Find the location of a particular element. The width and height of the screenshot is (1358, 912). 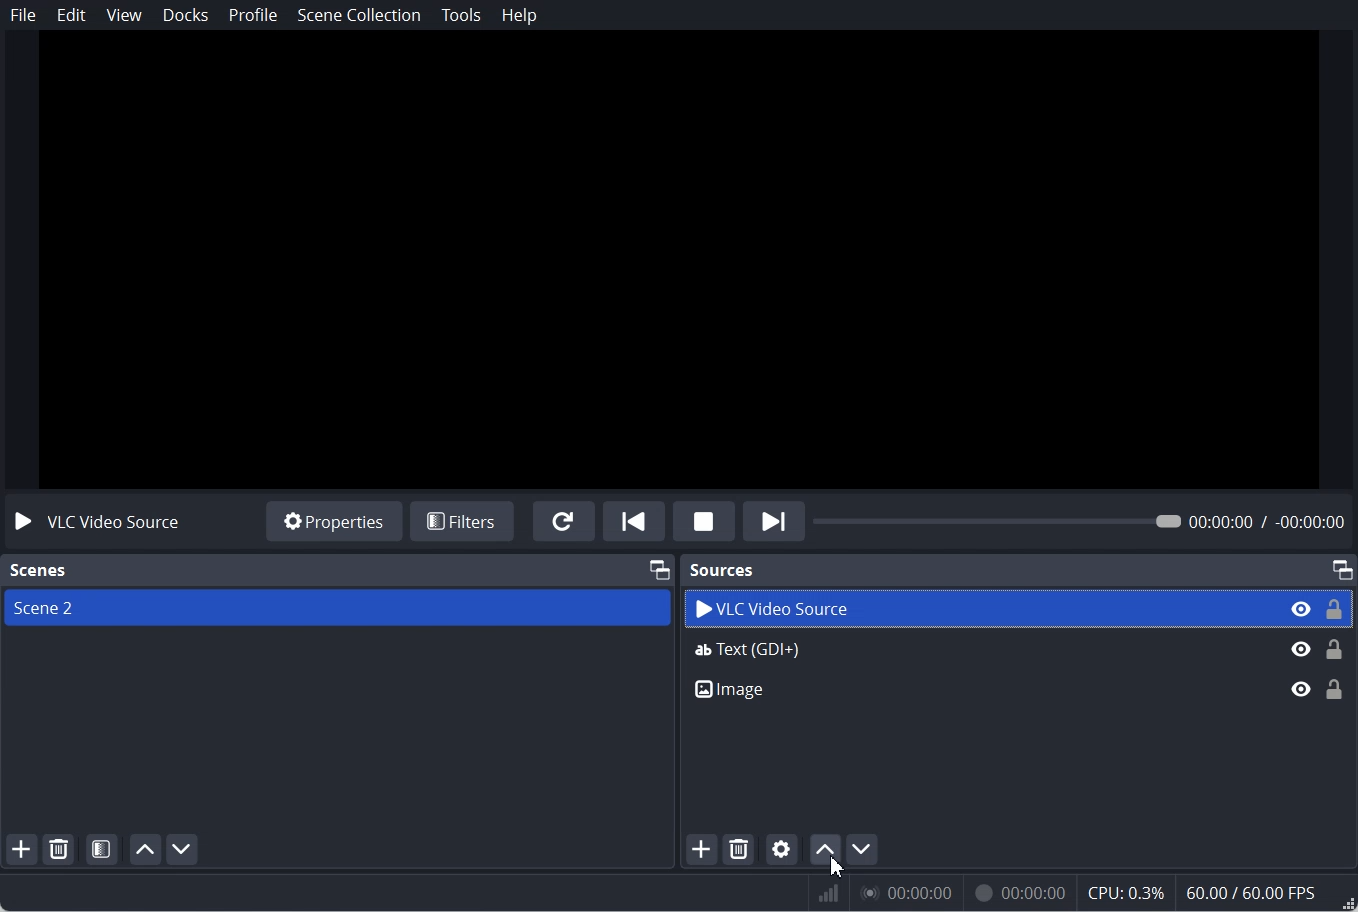

Move source down is located at coordinates (872, 855).